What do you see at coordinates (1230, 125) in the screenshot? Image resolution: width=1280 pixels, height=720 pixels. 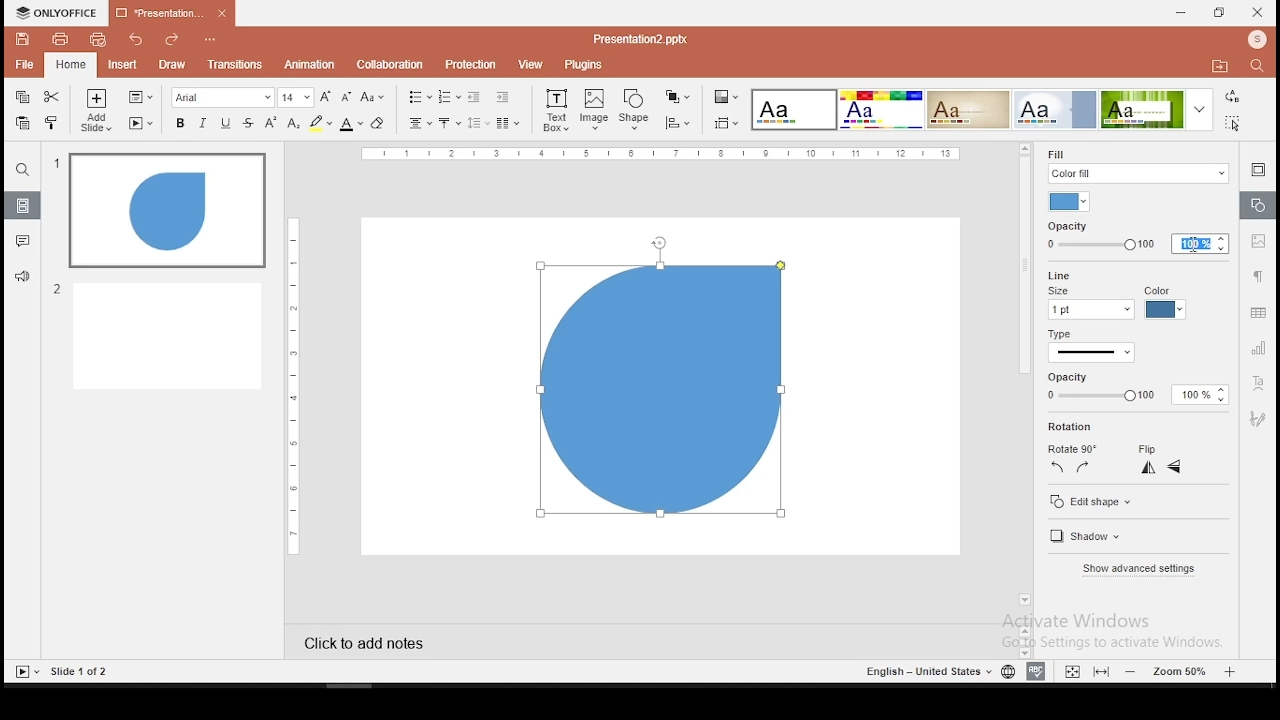 I see `select all` at bounding box center [1230, 125].